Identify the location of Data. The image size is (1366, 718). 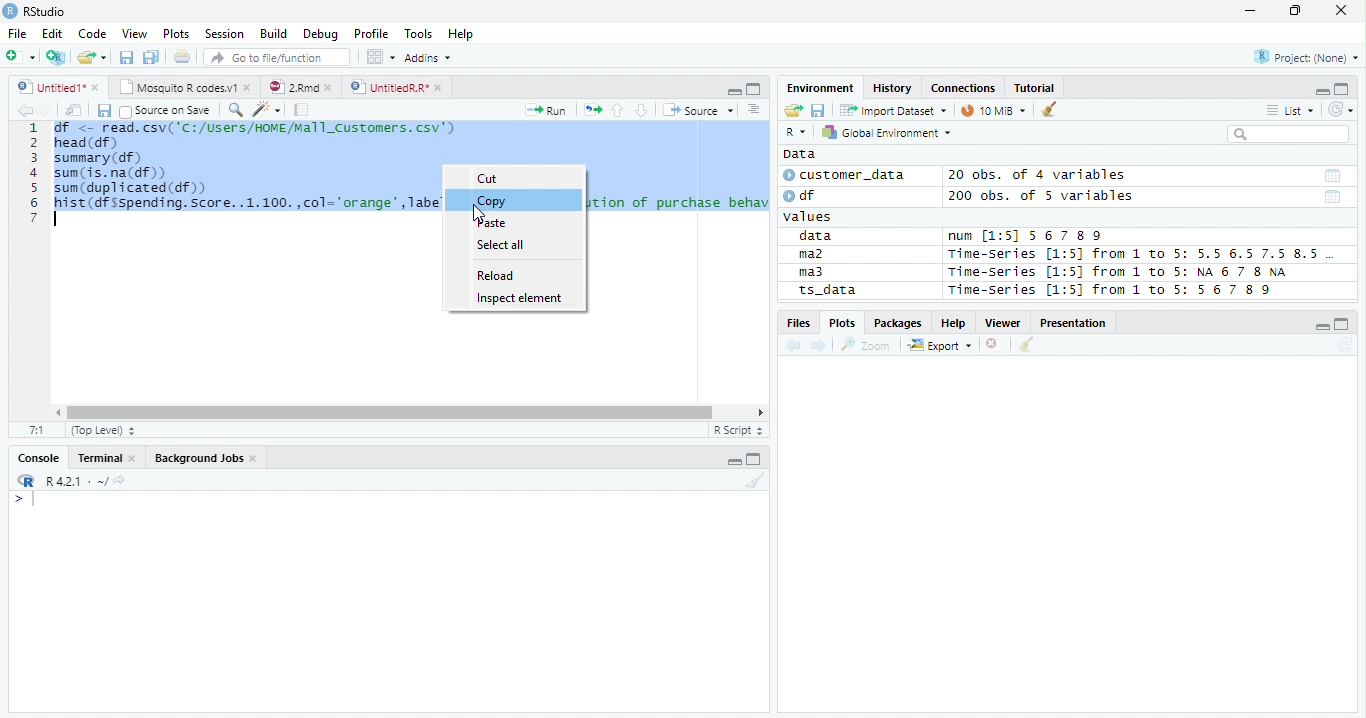
(799, 154).